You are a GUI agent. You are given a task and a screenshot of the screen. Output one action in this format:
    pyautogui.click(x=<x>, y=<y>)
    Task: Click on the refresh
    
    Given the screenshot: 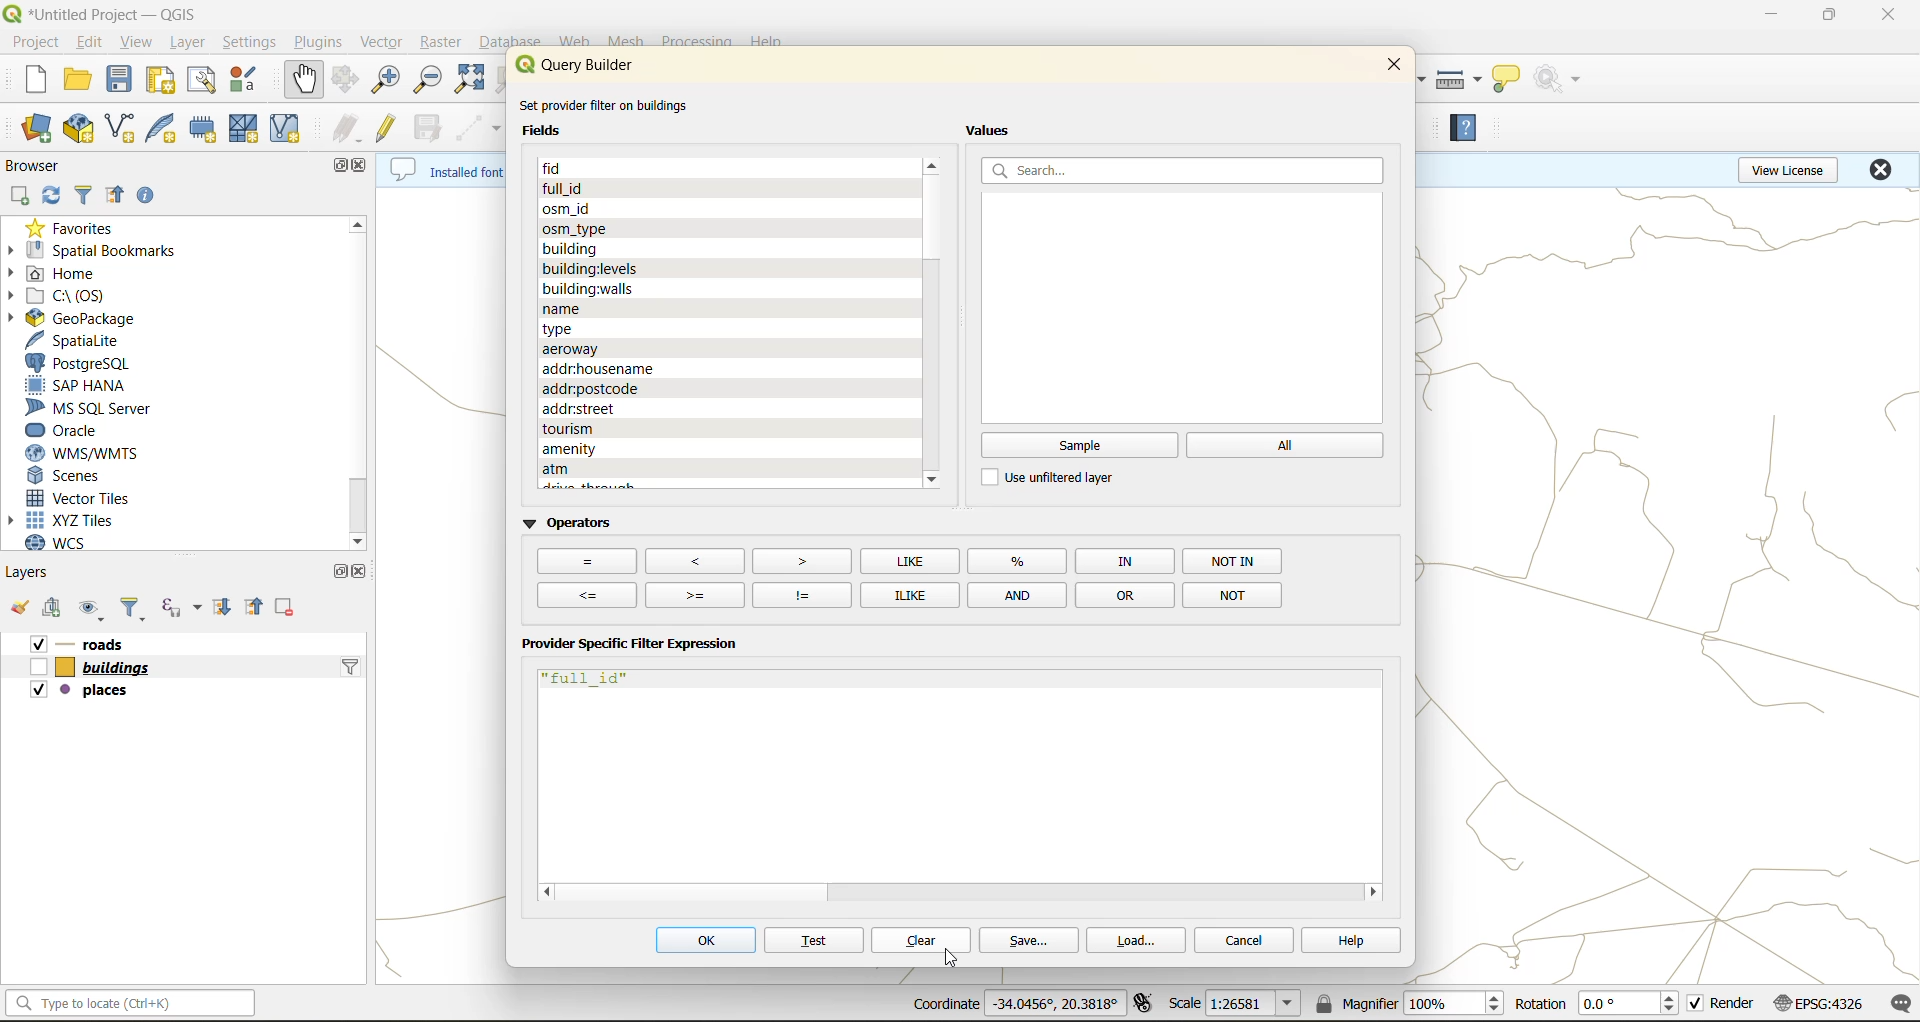 What is the action you would take?
    pyautogui.click(x=53, y=196)
    